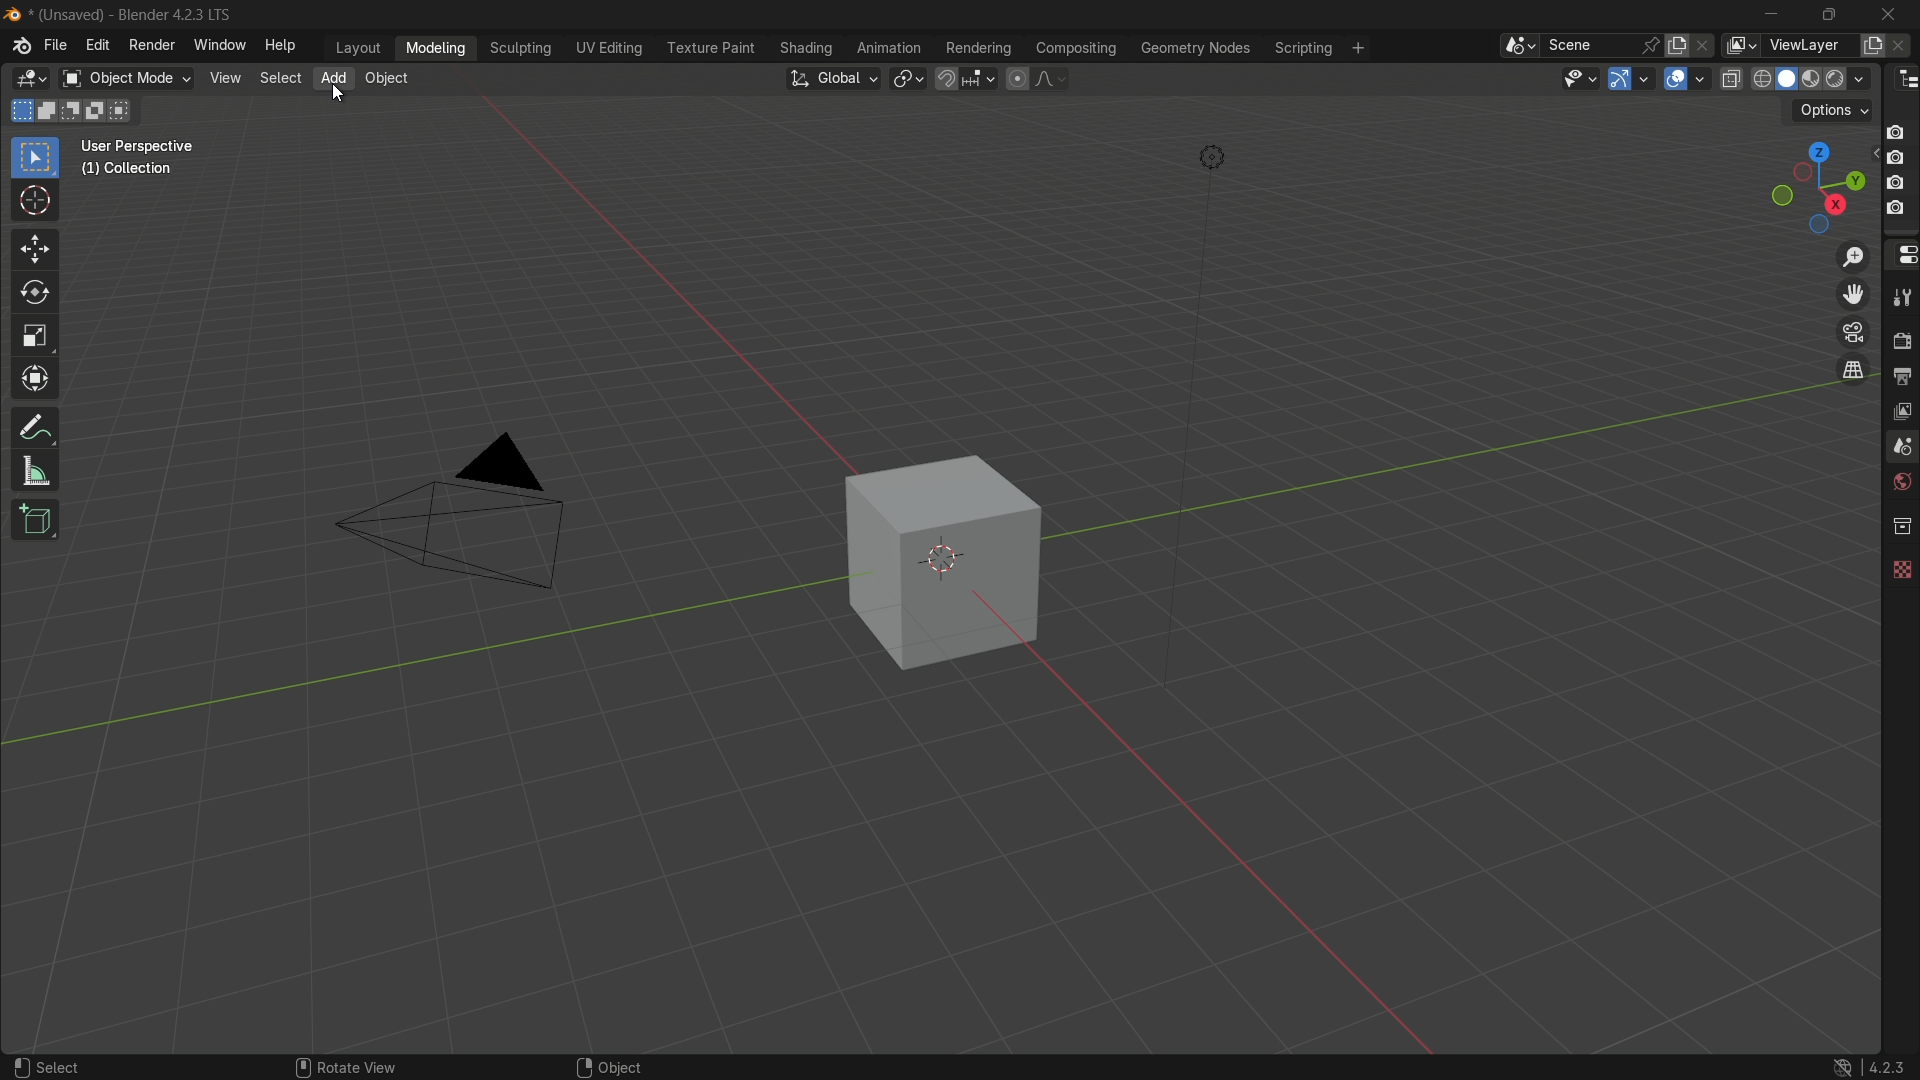 The image size is (1920, 1080). I want to click on add new layer, so click(1874, 46).